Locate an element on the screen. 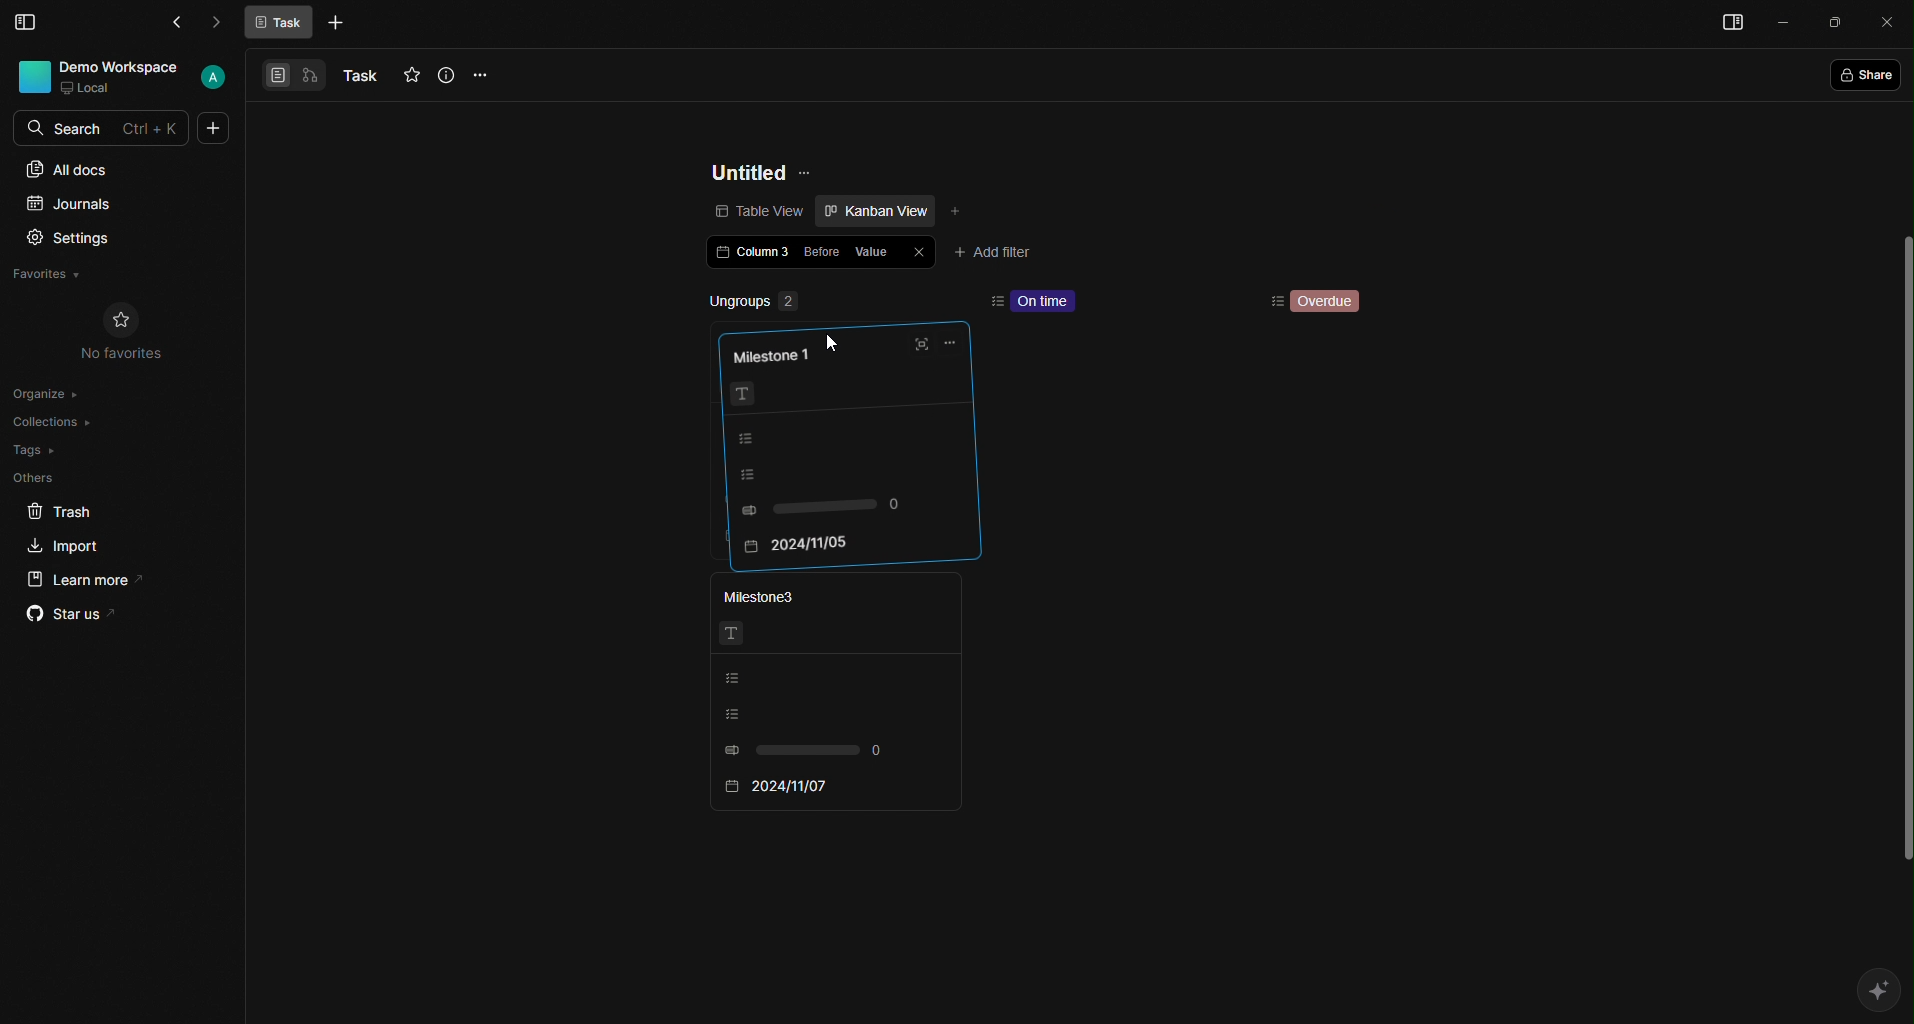 This screenshot has width=1914, height=1024. View 1 is located at coordinates (272, 74).